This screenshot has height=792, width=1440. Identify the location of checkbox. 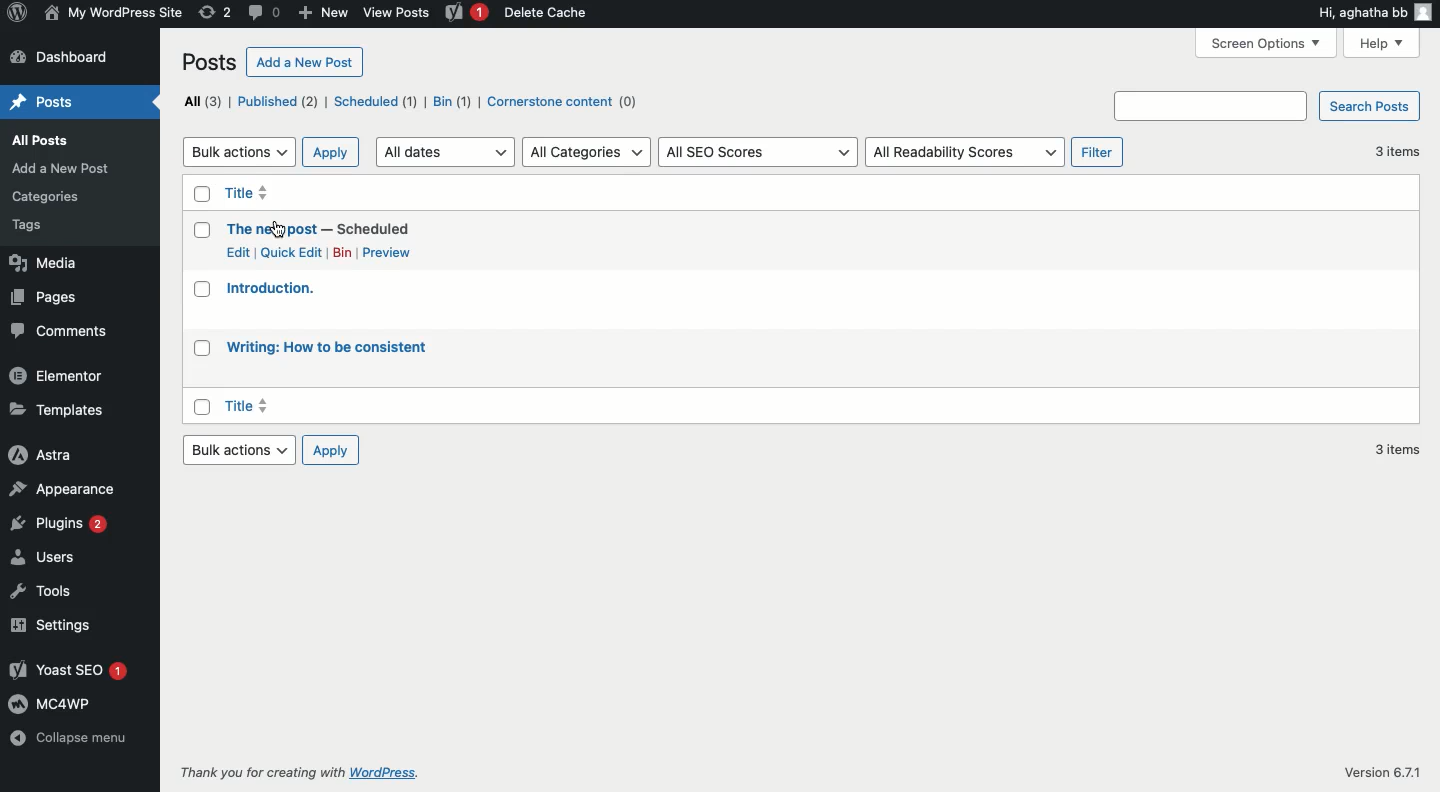
(203, 194).